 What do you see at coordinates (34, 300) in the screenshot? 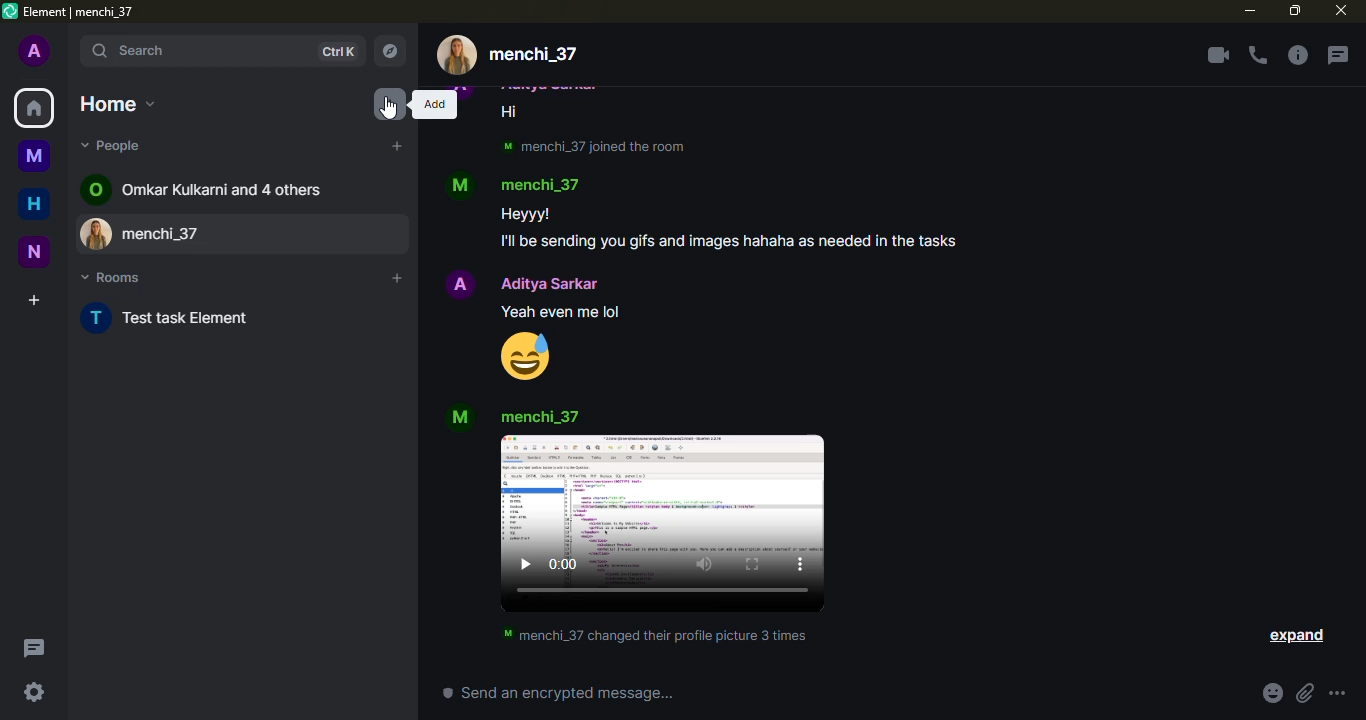
I see `create space` at bounding box center [34, 300].